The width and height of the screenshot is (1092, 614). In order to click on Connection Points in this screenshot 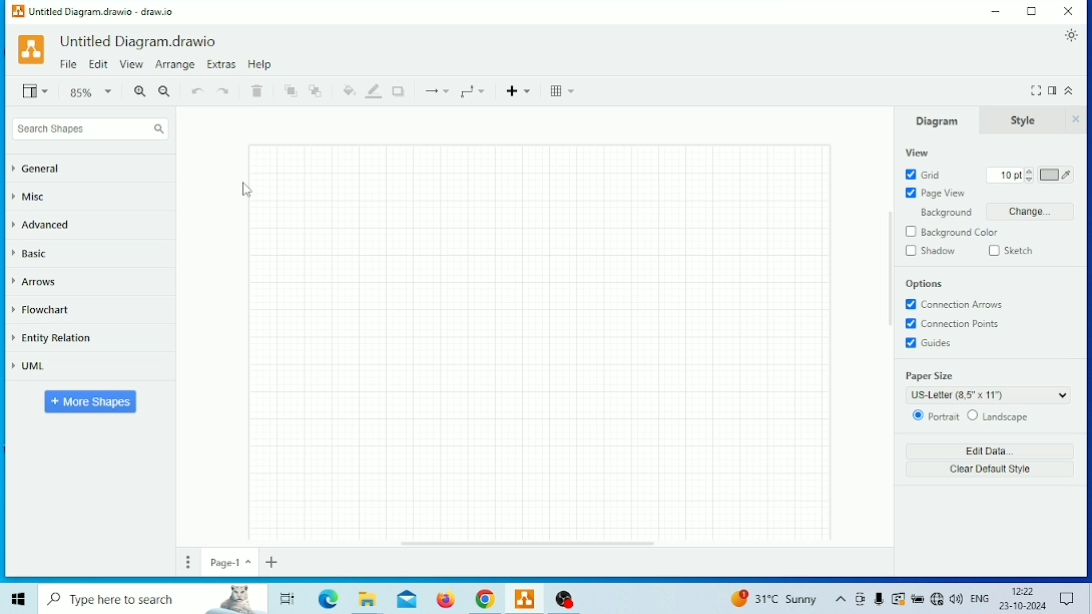, I will do `click(951, 324)`.